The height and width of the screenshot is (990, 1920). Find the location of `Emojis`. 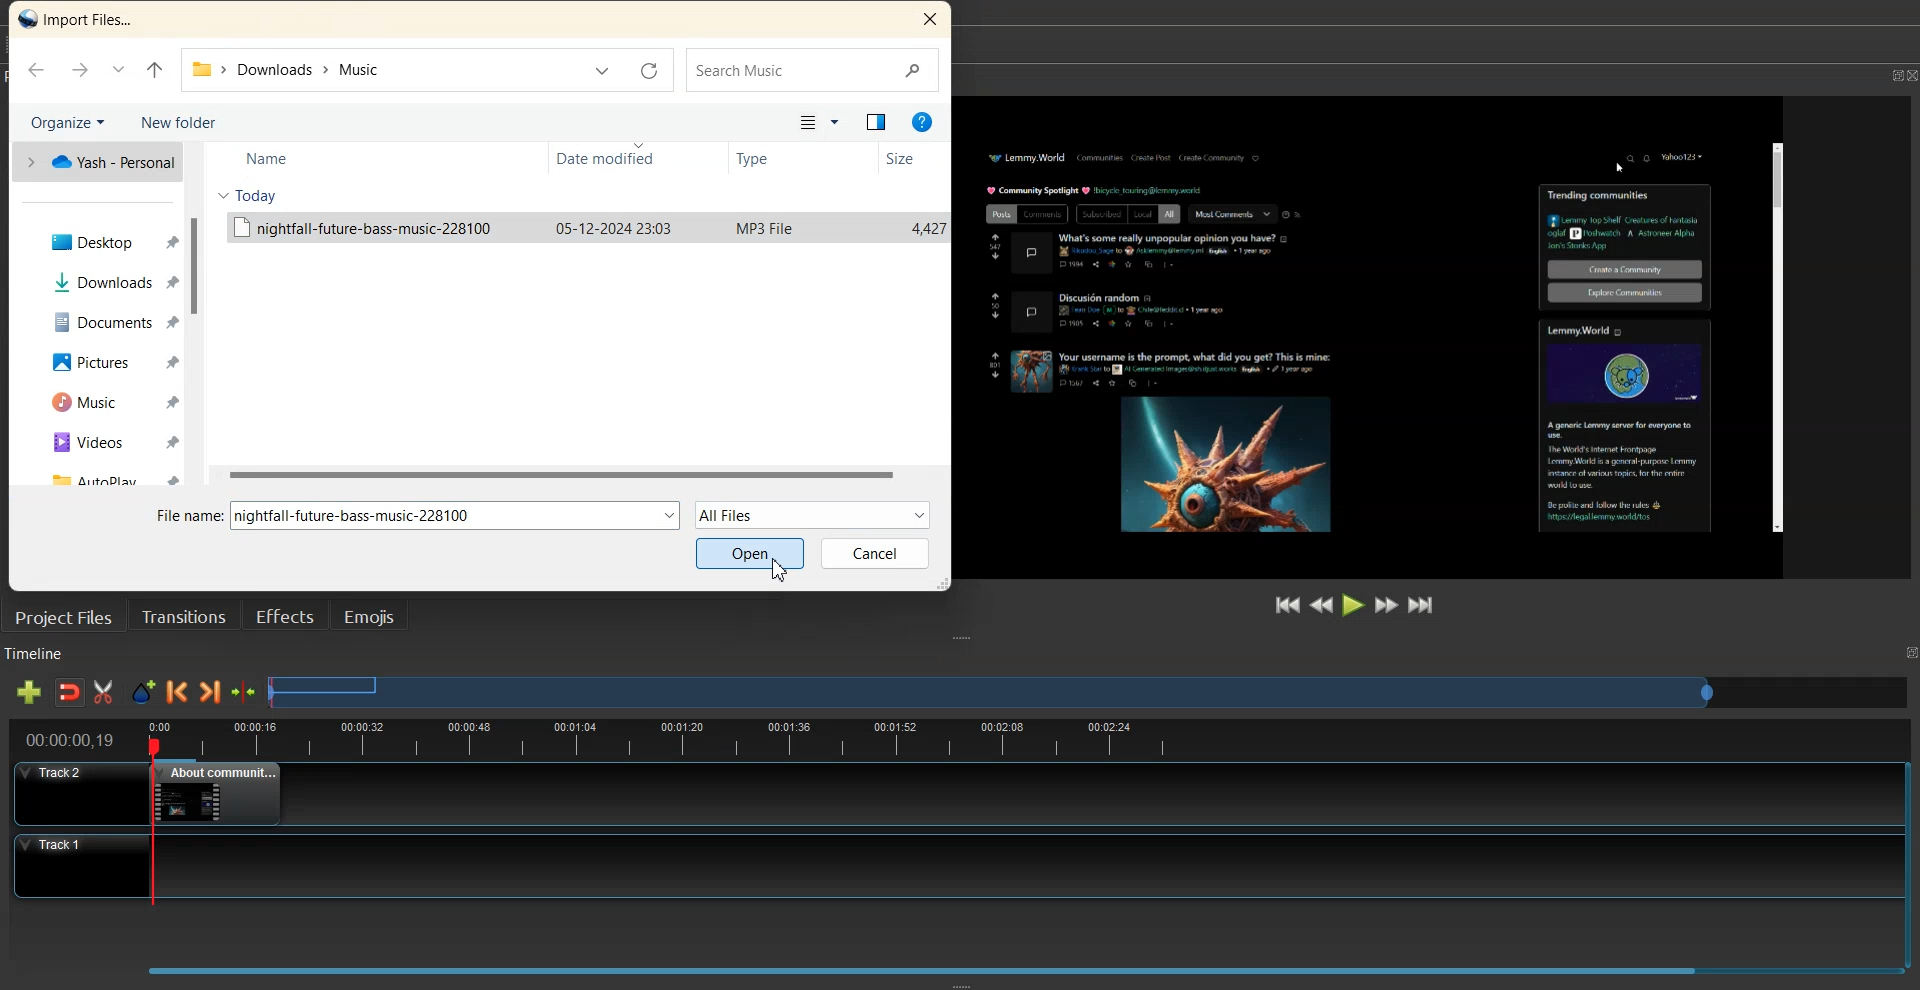

Emojis is located at coordinates (371, 615).